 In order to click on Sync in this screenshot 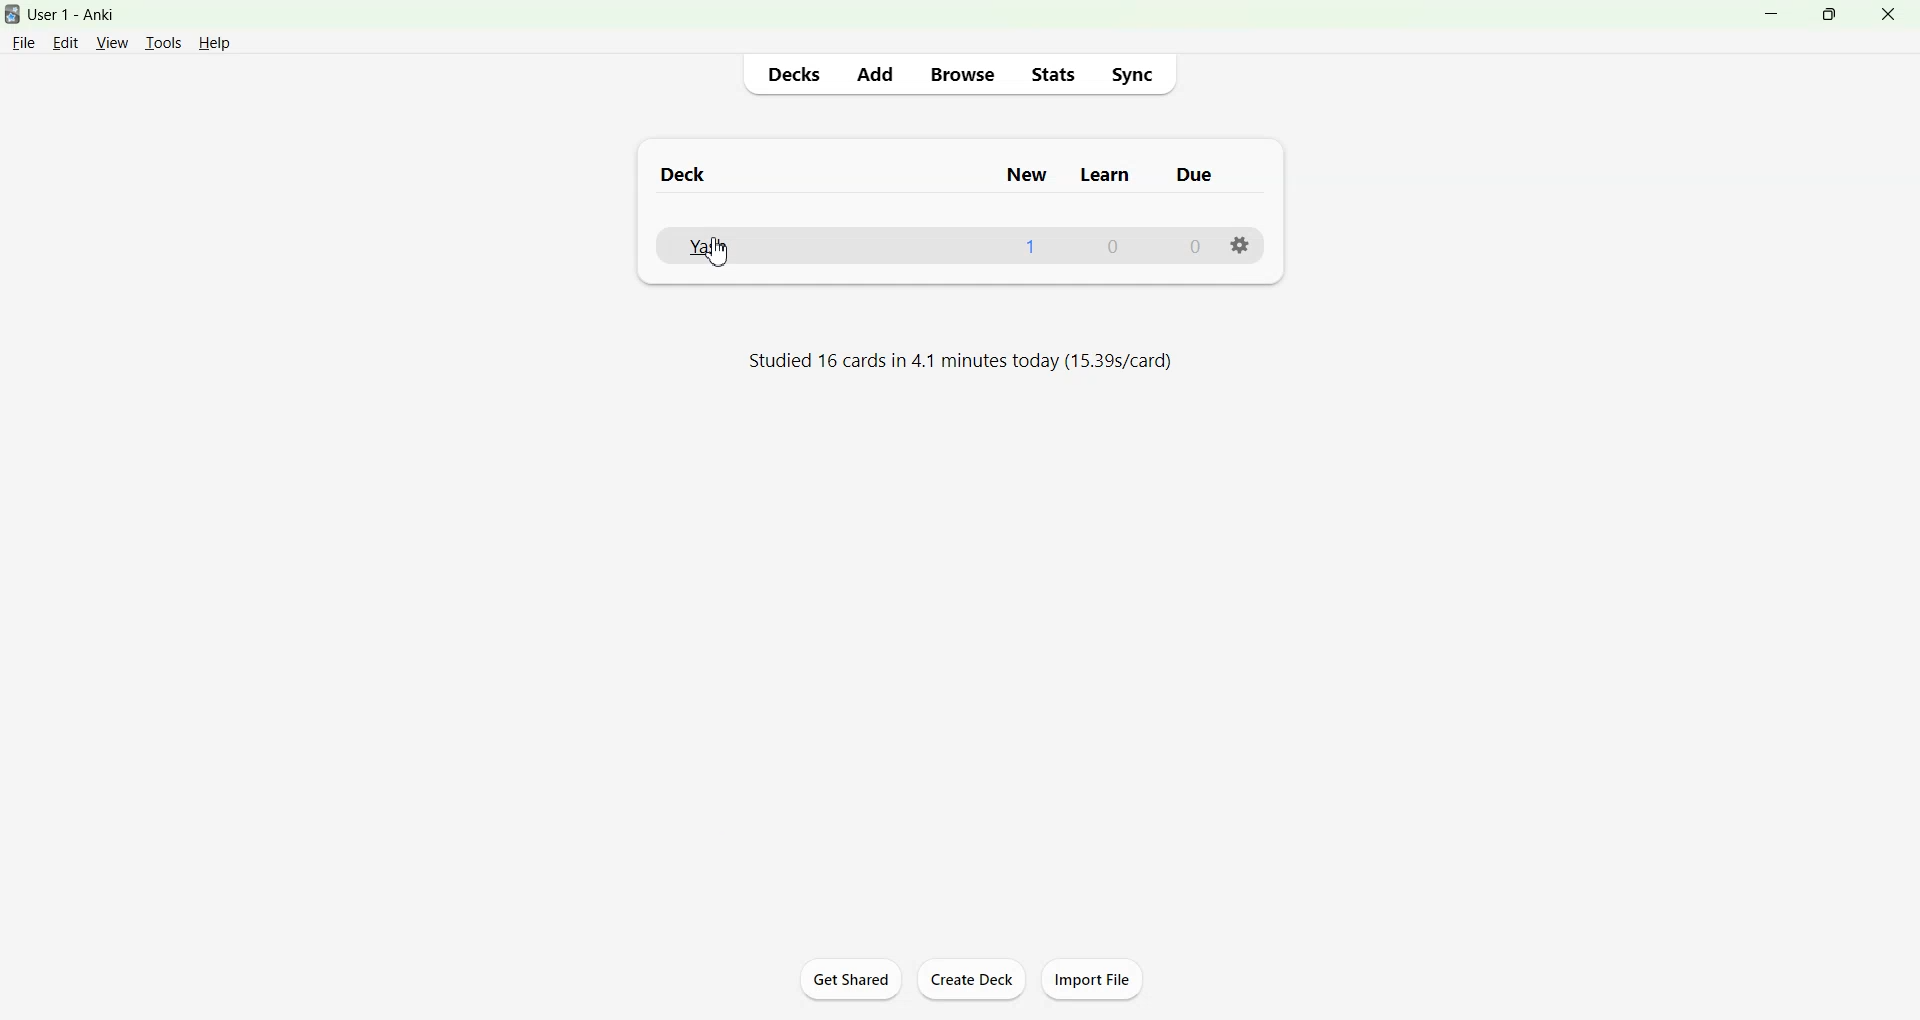, I will do `click(1132, 74)`.